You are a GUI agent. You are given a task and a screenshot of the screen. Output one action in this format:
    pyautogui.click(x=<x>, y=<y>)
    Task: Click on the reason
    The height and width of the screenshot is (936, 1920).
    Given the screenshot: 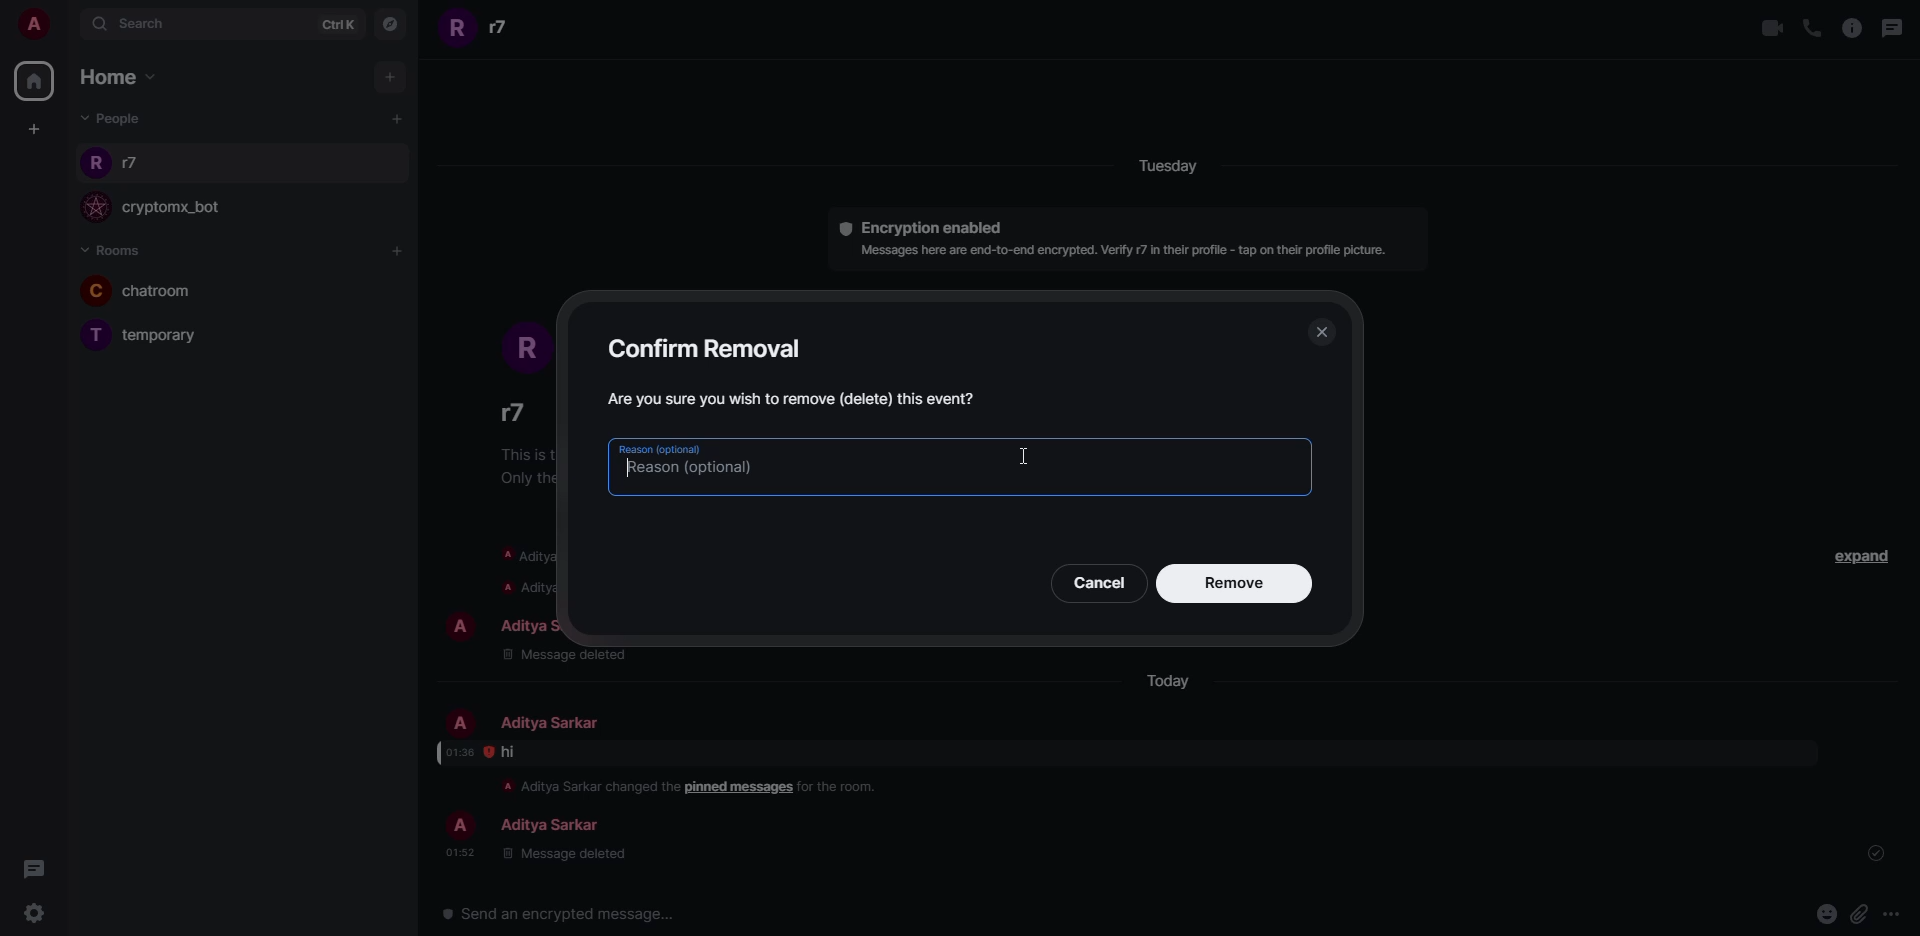 What is the action you would take?
    pyautogui.click(x=659, y=448)
    